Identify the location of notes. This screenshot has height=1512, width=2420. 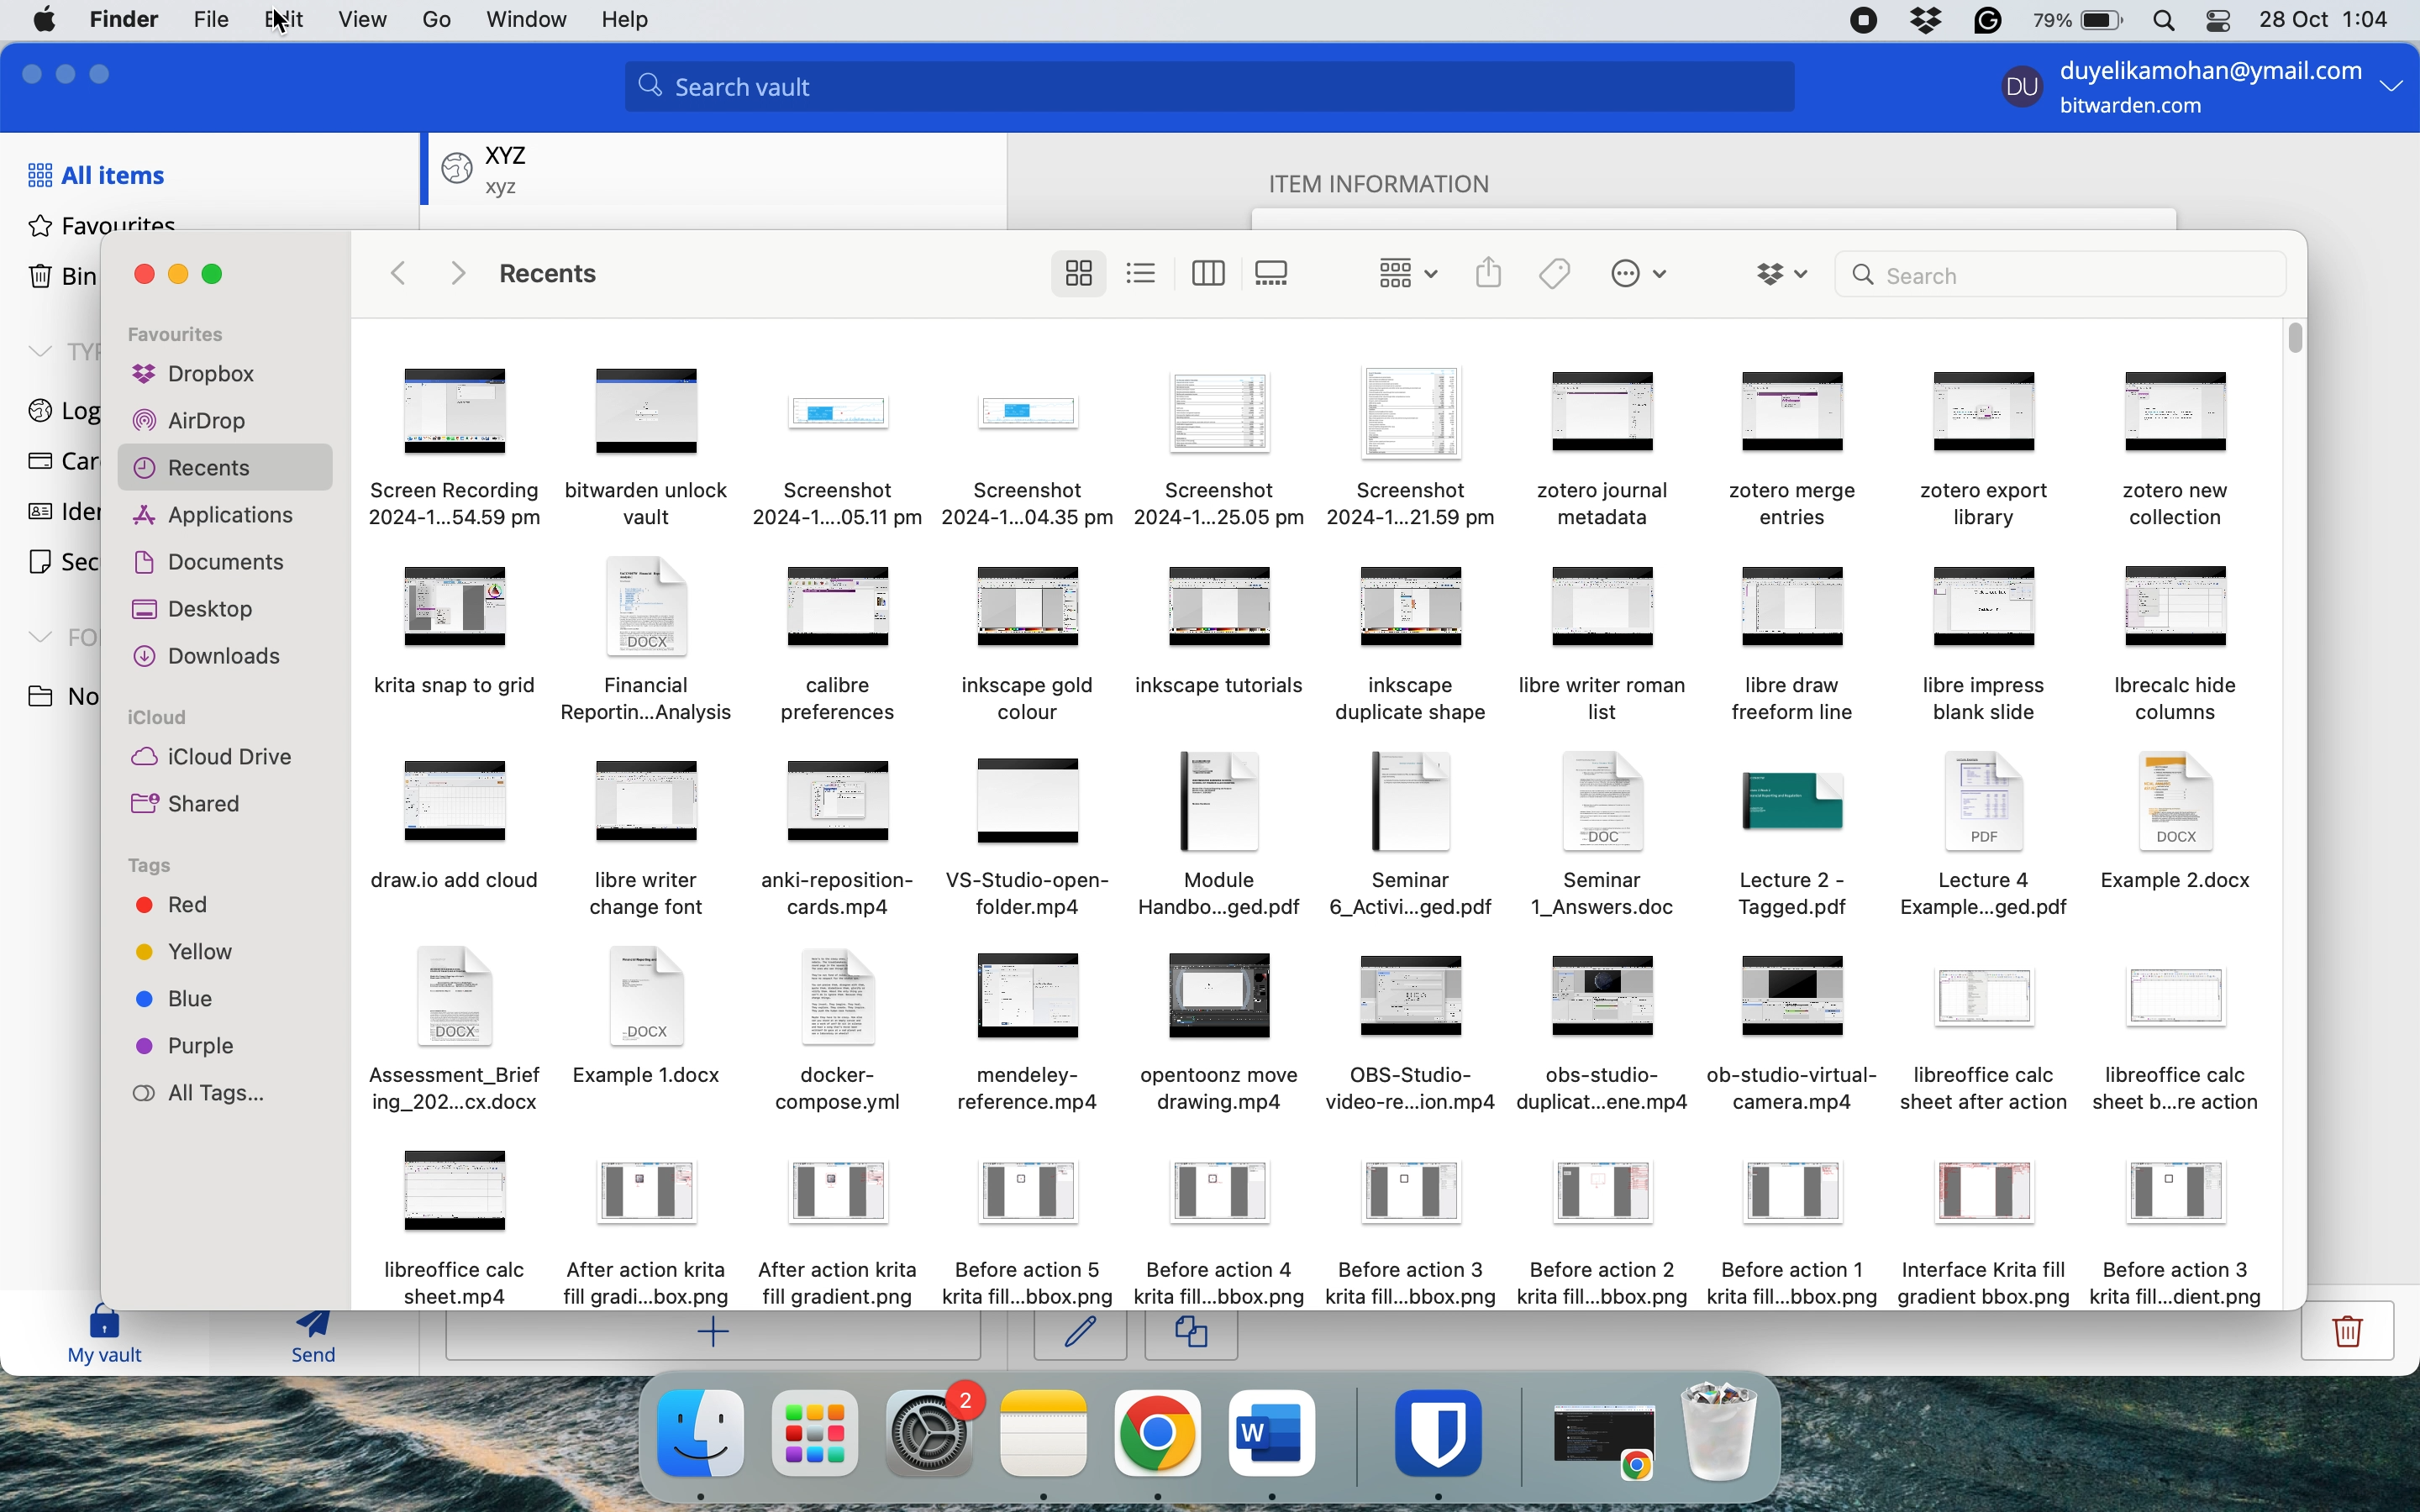
(1046, 1434).